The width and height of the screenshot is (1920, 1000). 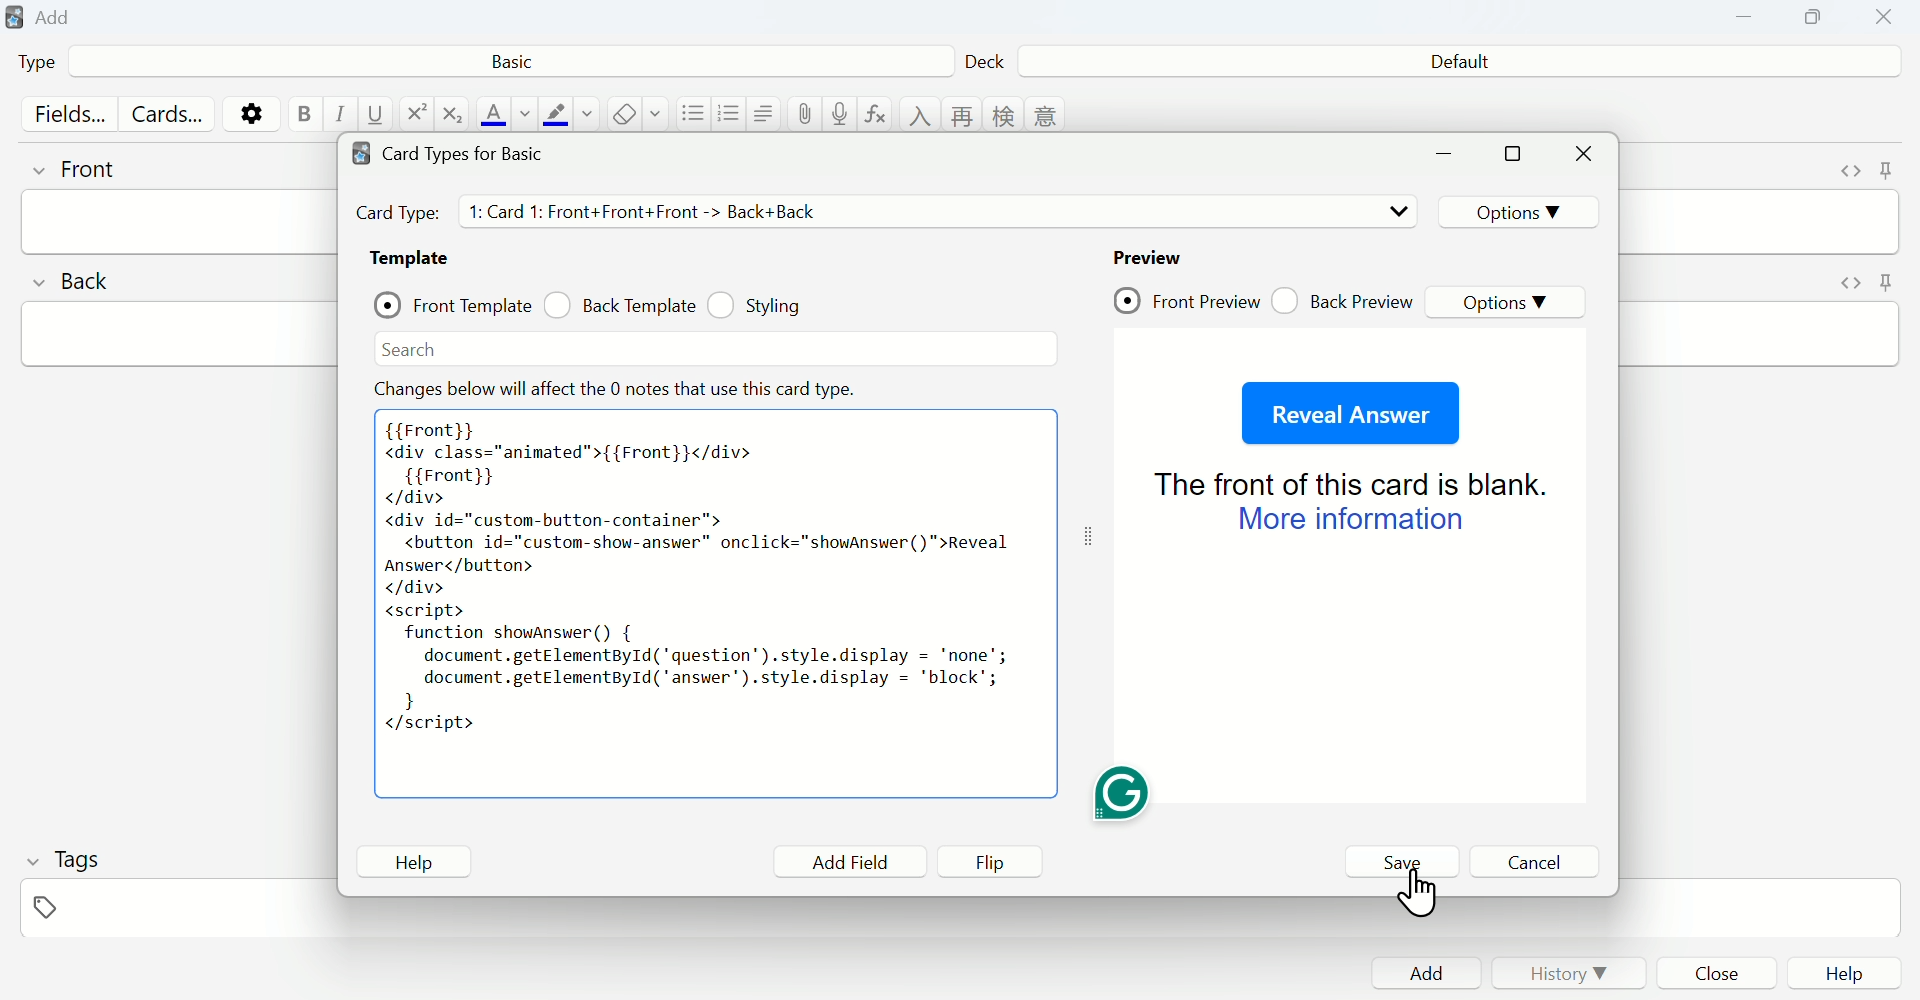 What do you see at coordinates (510, 59) in the screenshot?
I see `Basic` at bounding box center [510, 59].